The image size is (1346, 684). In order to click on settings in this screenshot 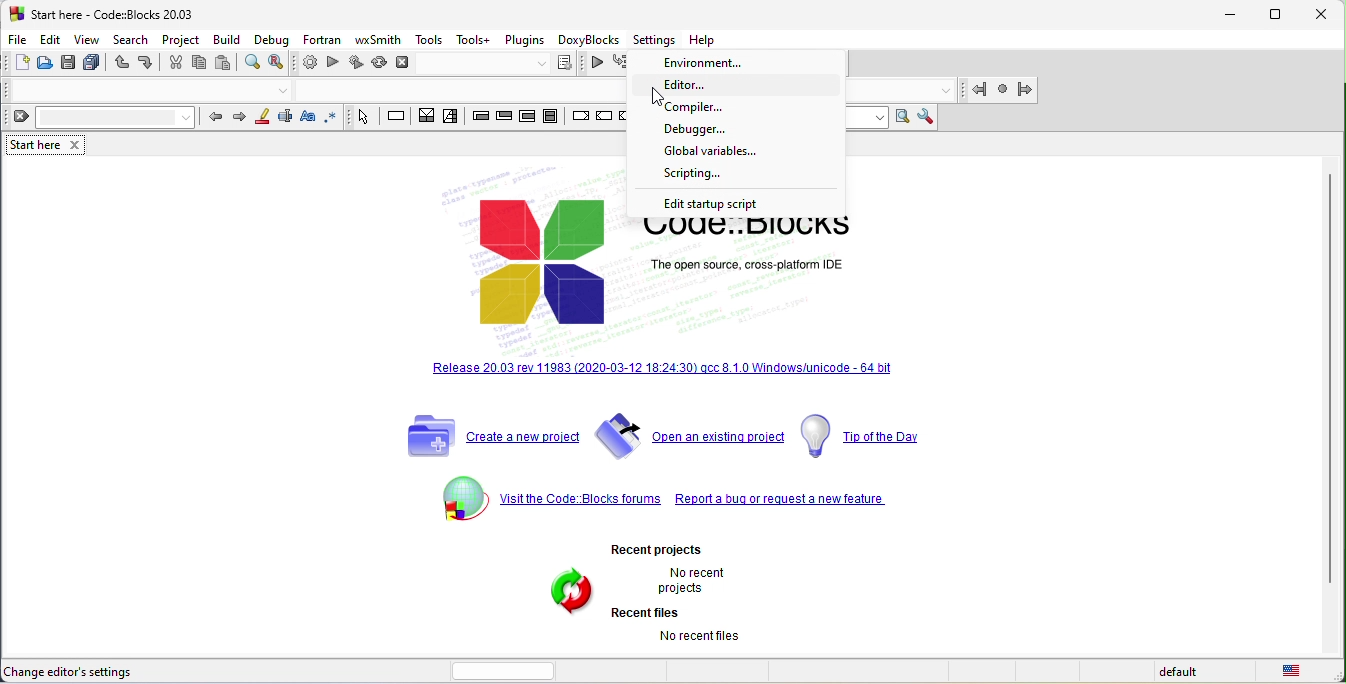, I will do `click(656, 39)`.